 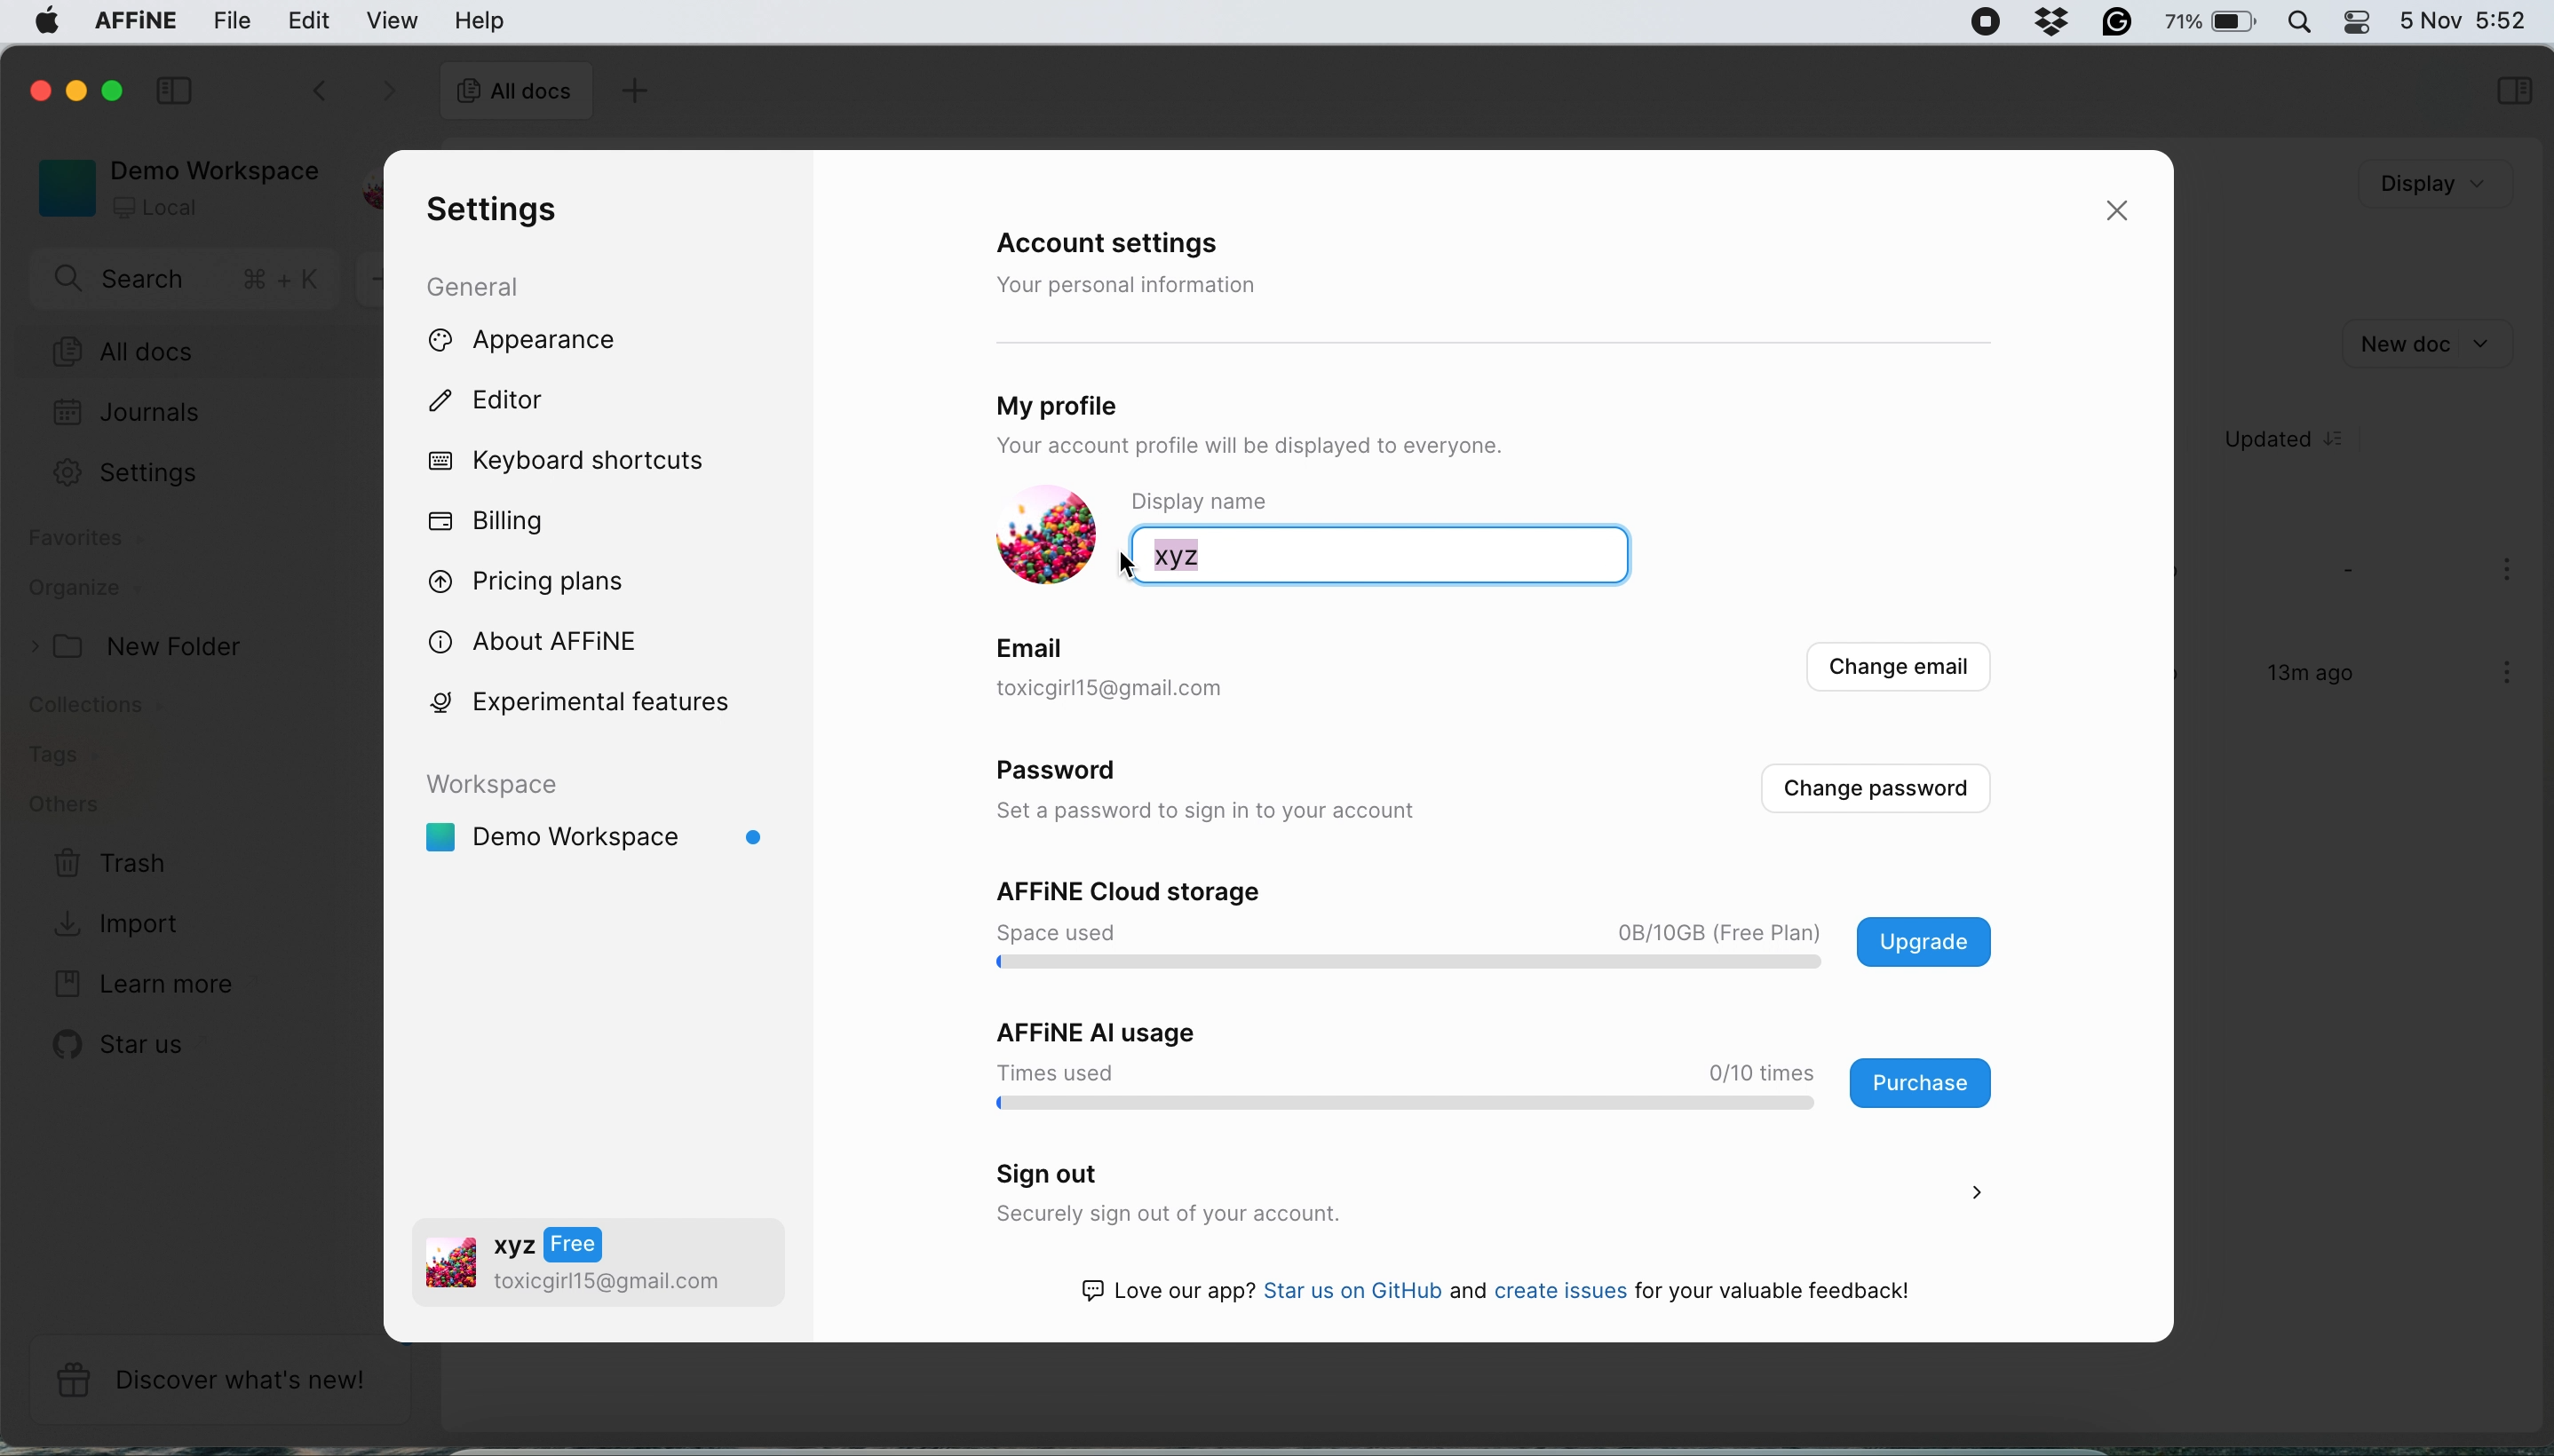 I want to click on close, so click(x=36, y=88).